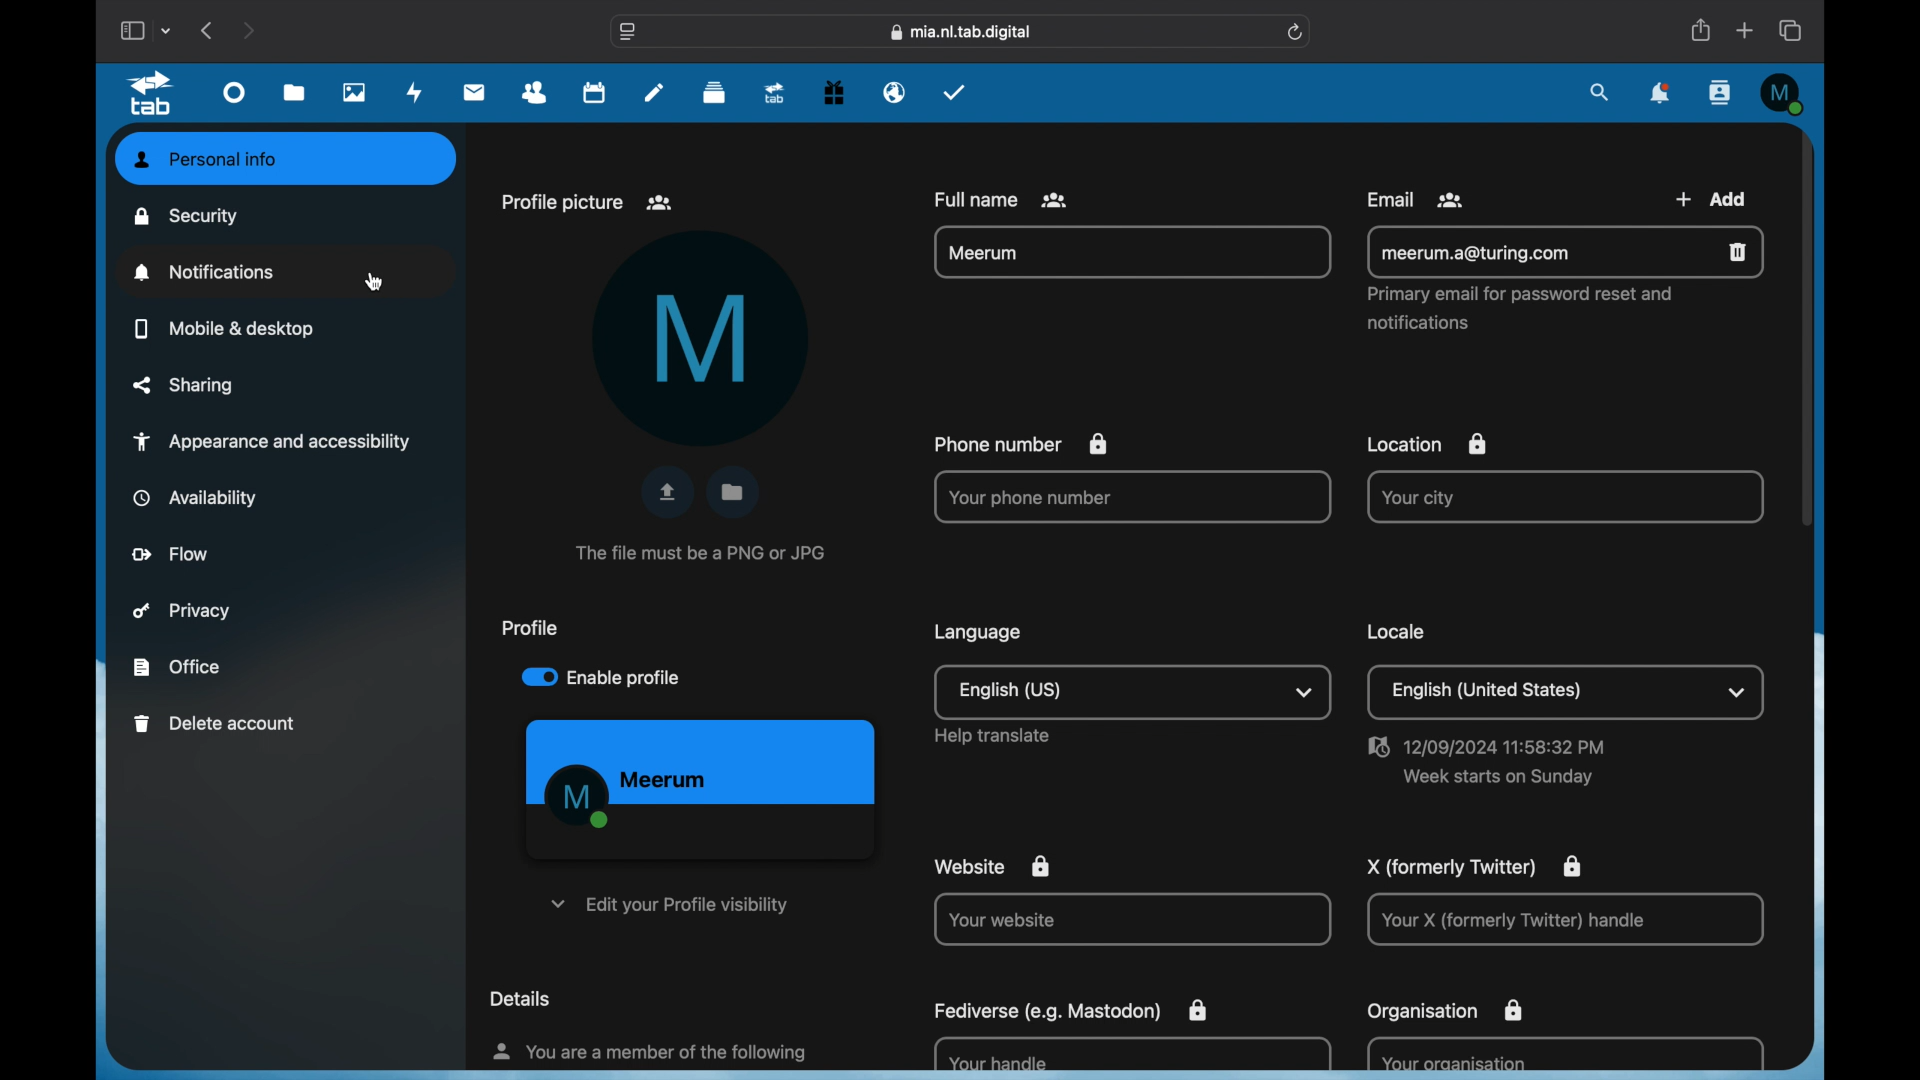 The image size is (1920, 1080). I want to click on sharing, so click(184, 385).